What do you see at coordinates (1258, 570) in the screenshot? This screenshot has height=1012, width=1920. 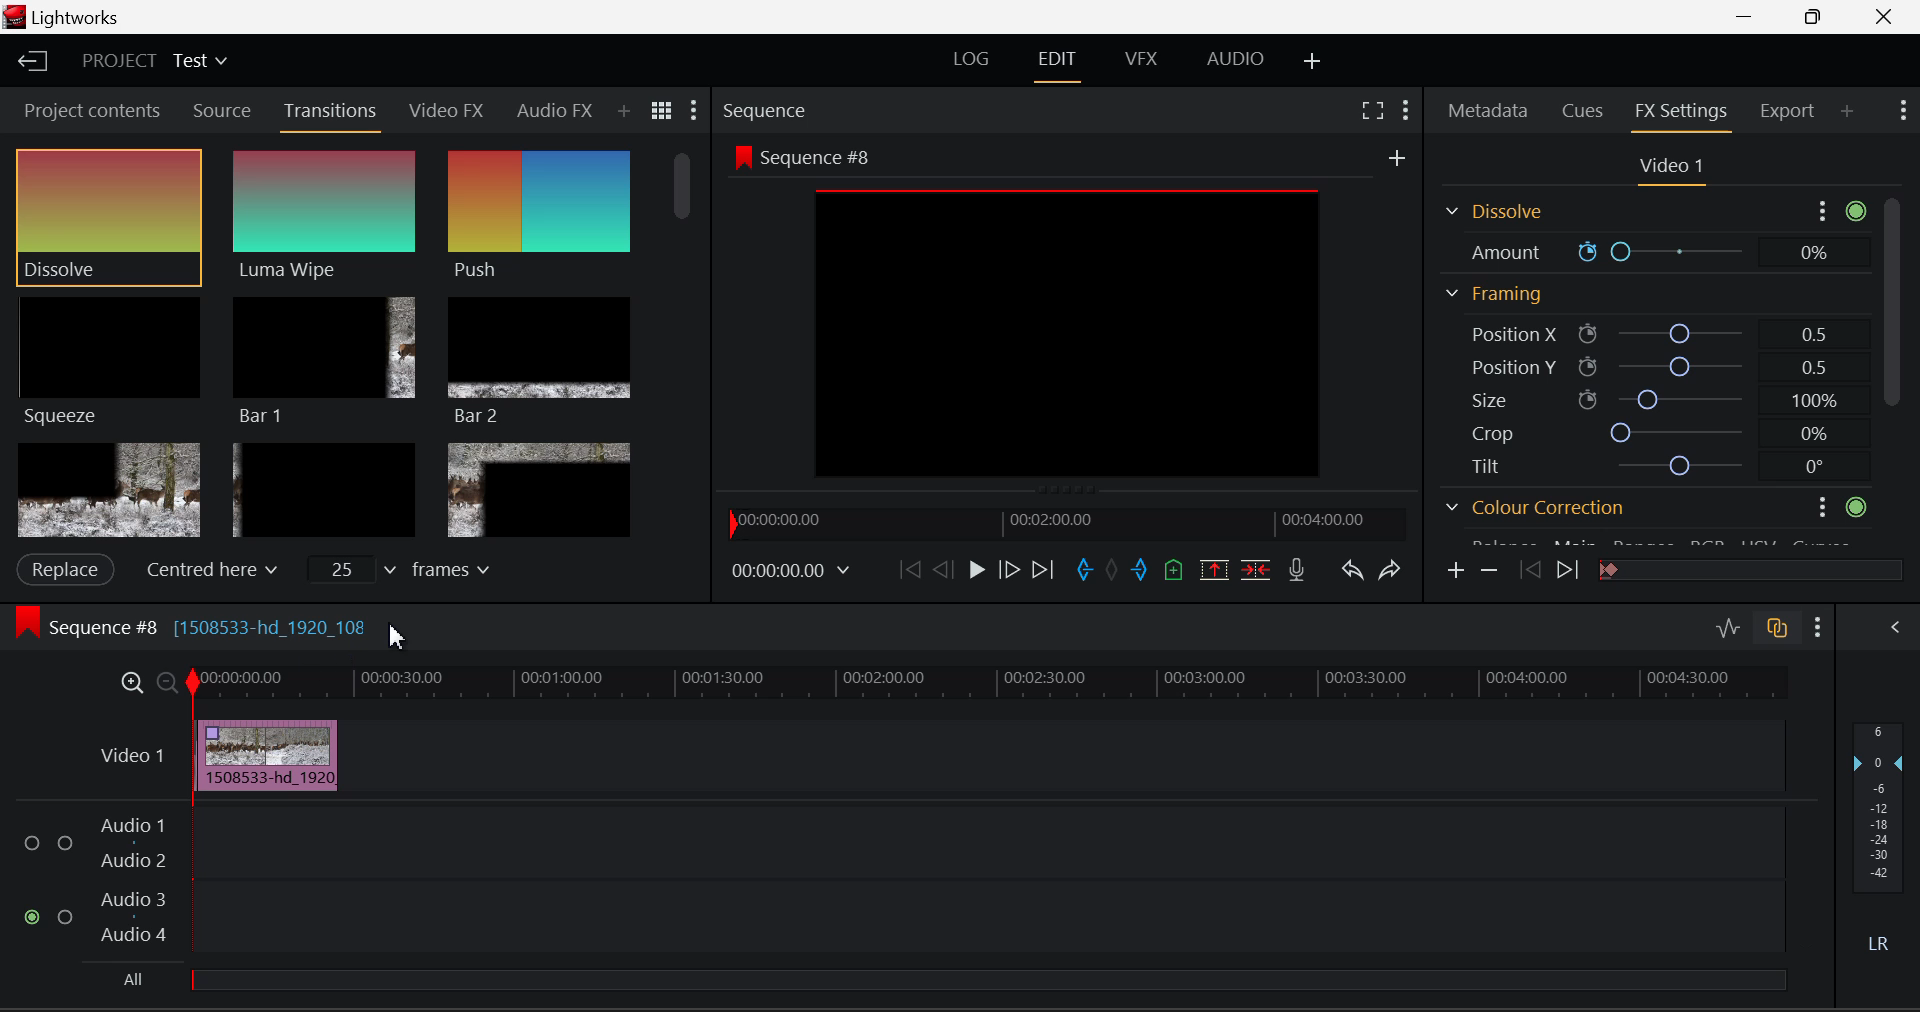 I see `Delete/Cut` at bounding box center [1258, 570].